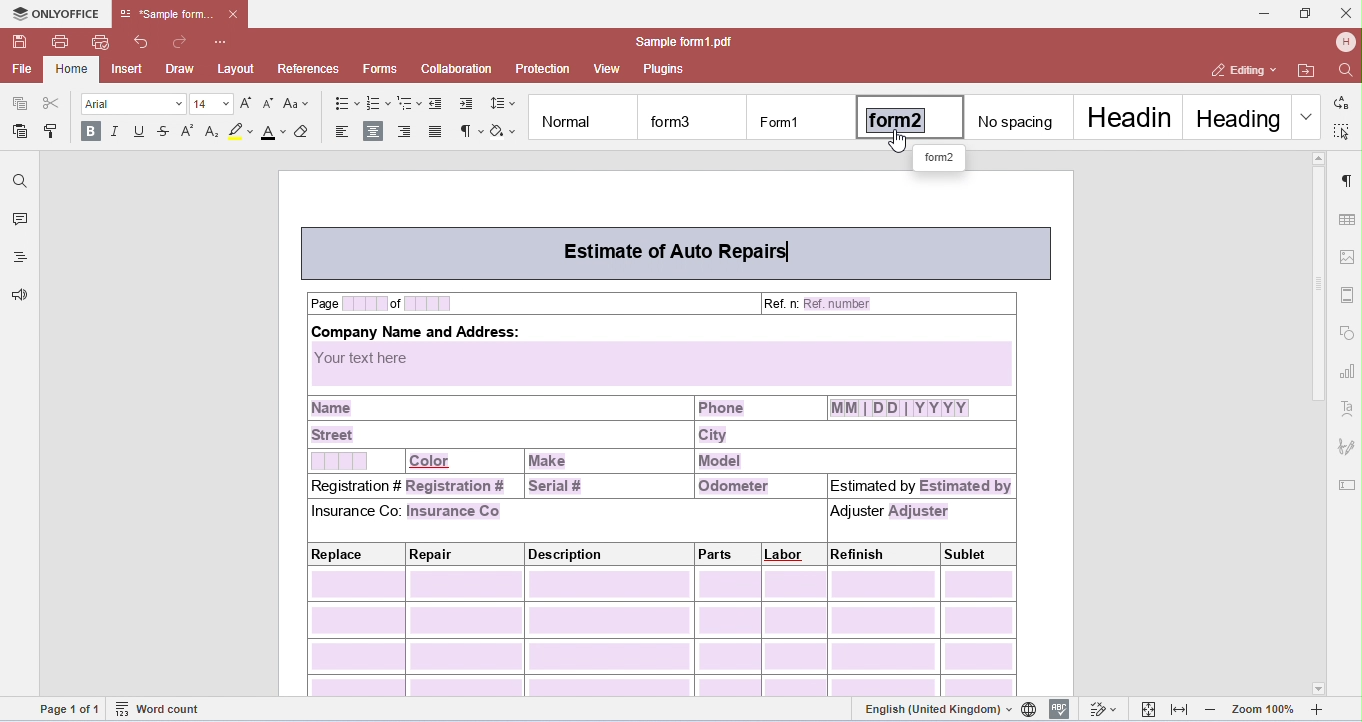  I want to click on zoom, so click(1267, 710).